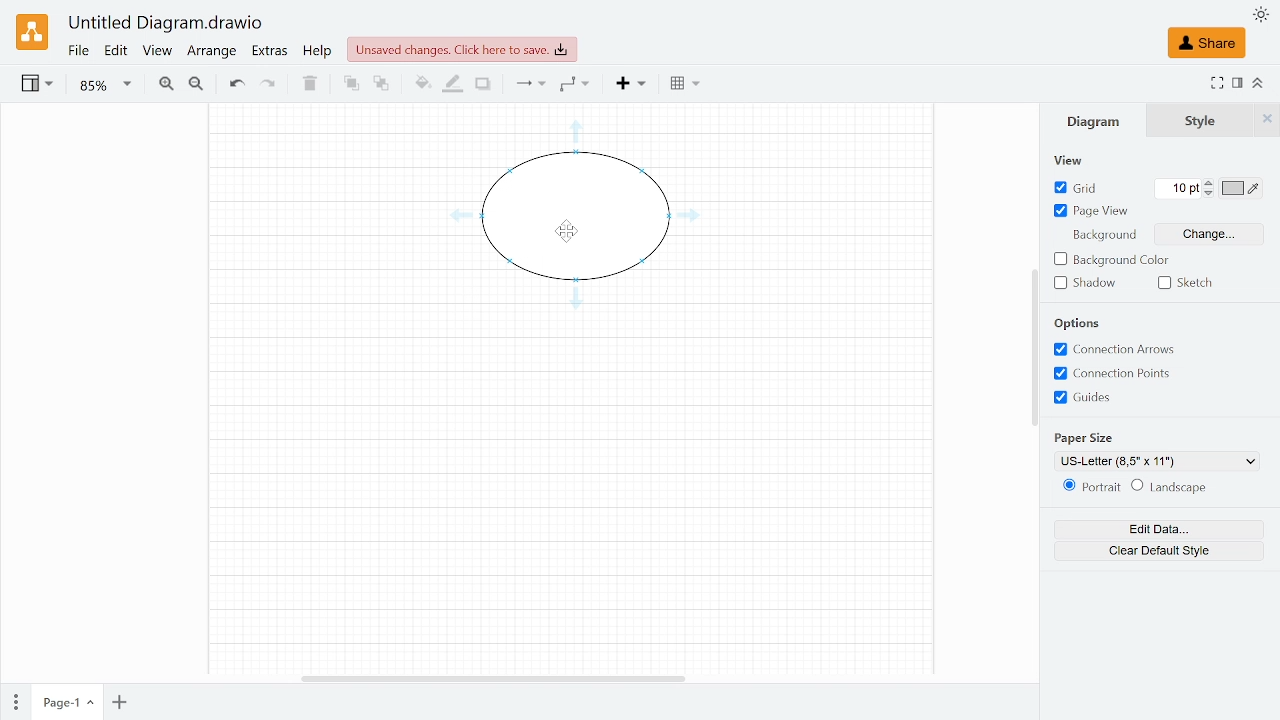 The height and width of the screenshot is (720, 1280). I want to click on Table, so click(685, 86).